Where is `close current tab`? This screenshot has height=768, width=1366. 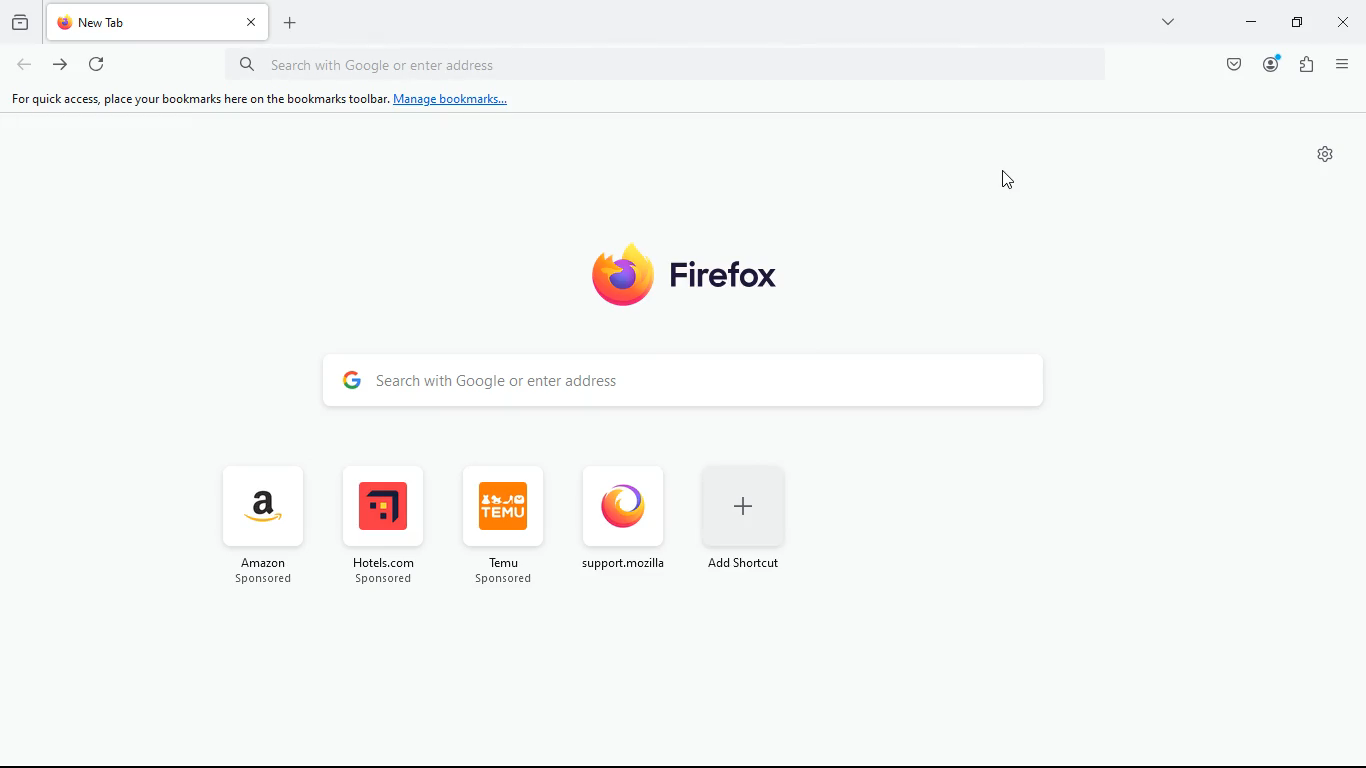
close current tab is located at coordinates (250, 22).